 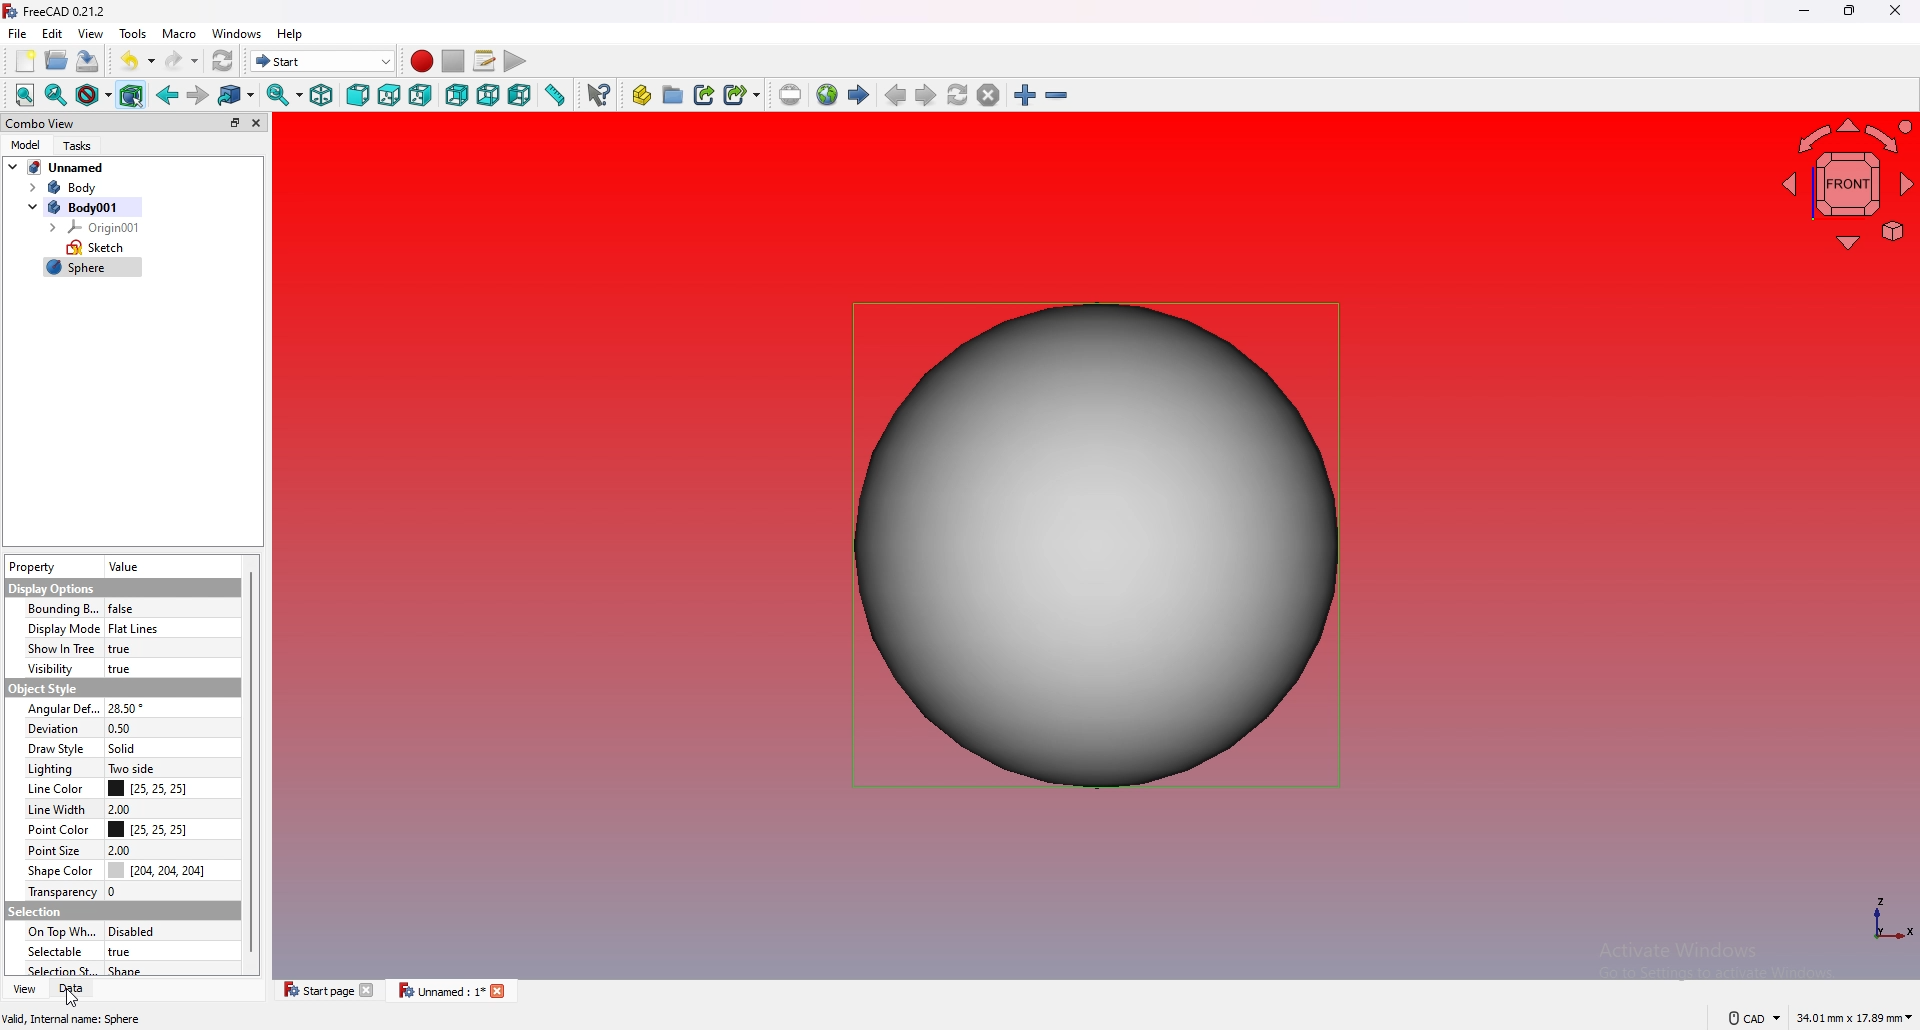 What do you see at coordinates (705, 95) in the screenshot?
I see `create link` at bounding box center [705, 95].